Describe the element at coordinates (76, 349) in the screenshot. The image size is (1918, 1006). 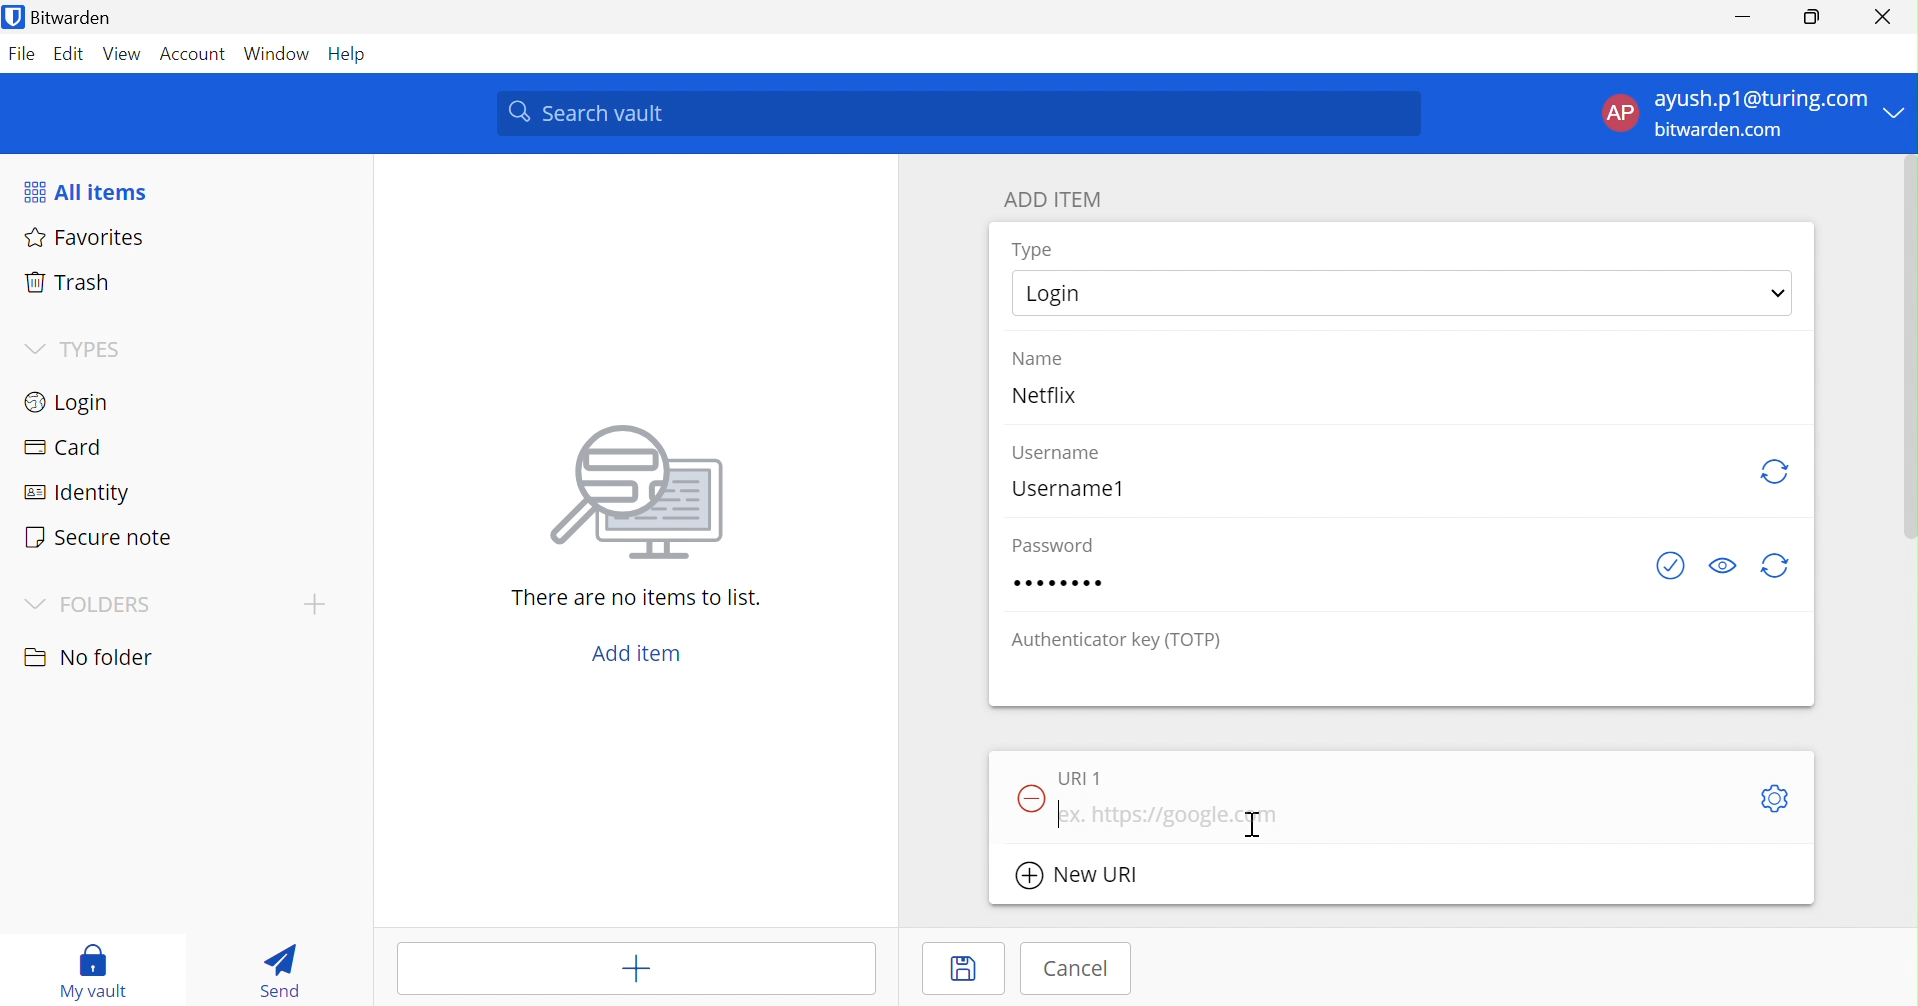
I see `TYPES` at that location.